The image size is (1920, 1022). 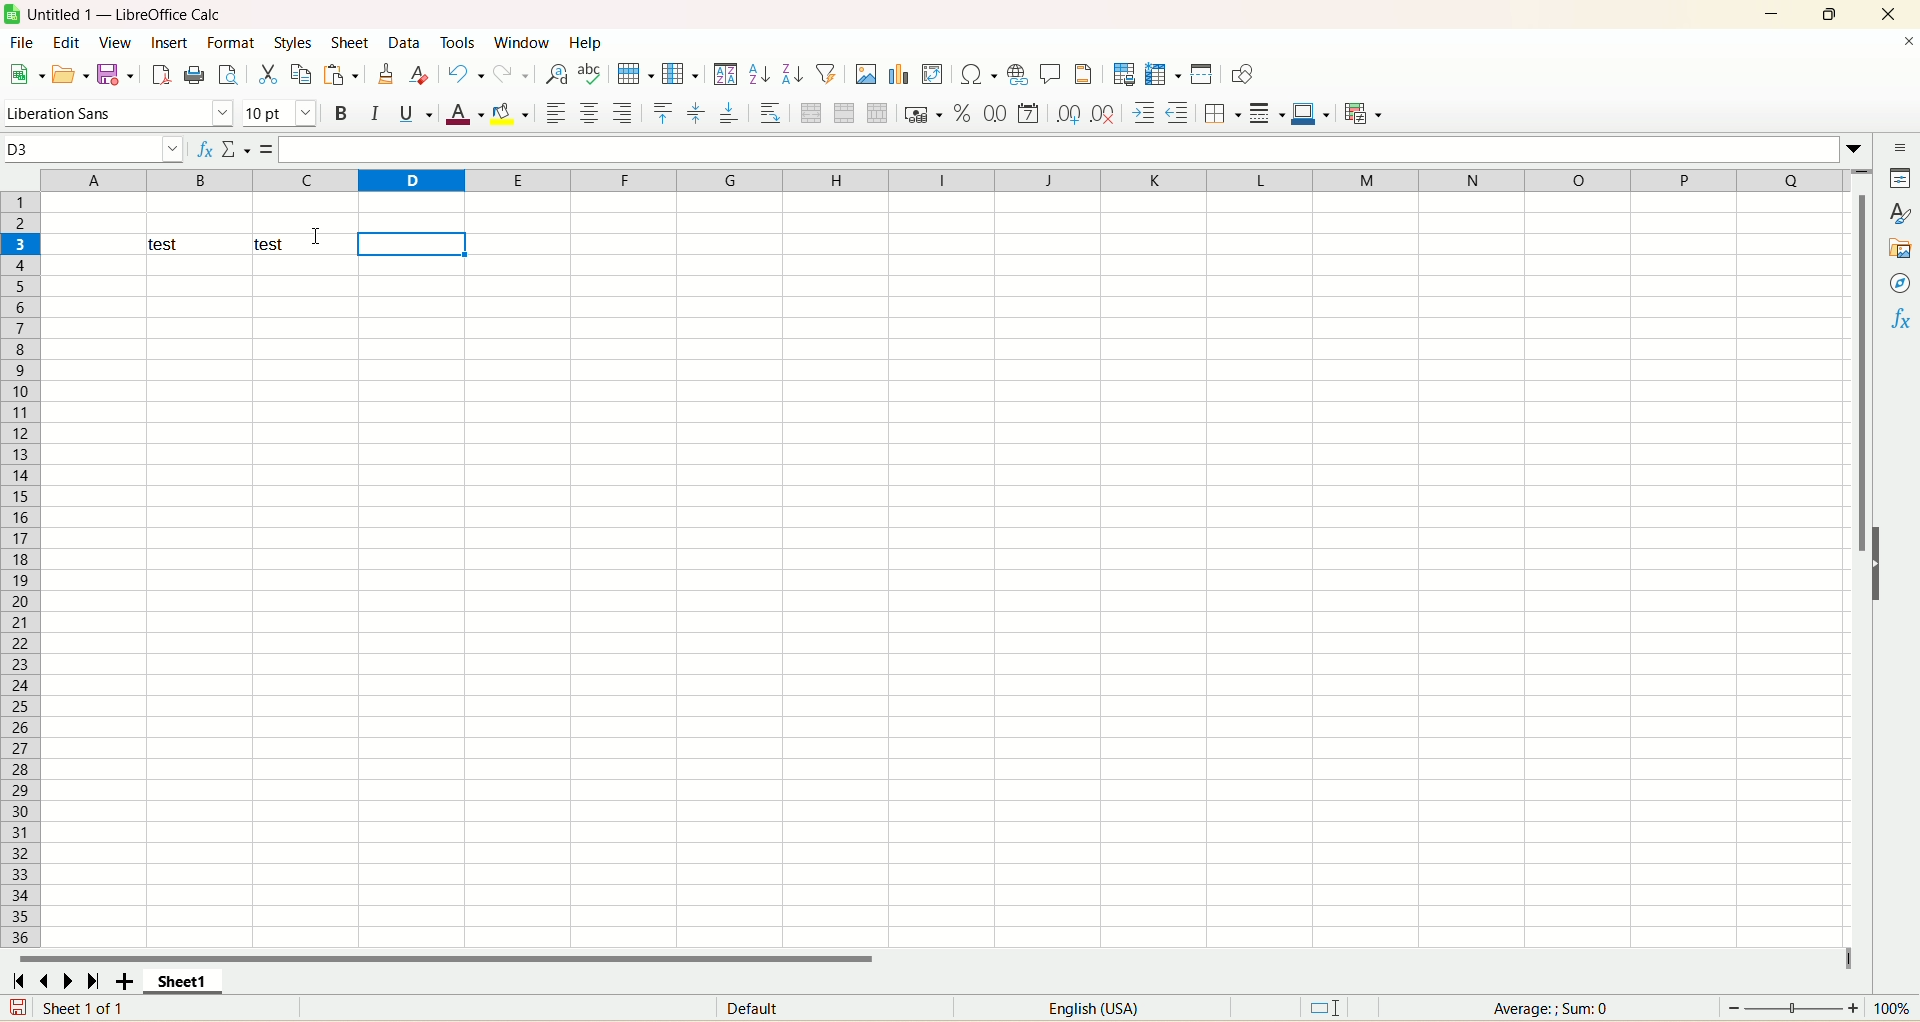 I want to click on merge and center, so click(x=811, y=113).